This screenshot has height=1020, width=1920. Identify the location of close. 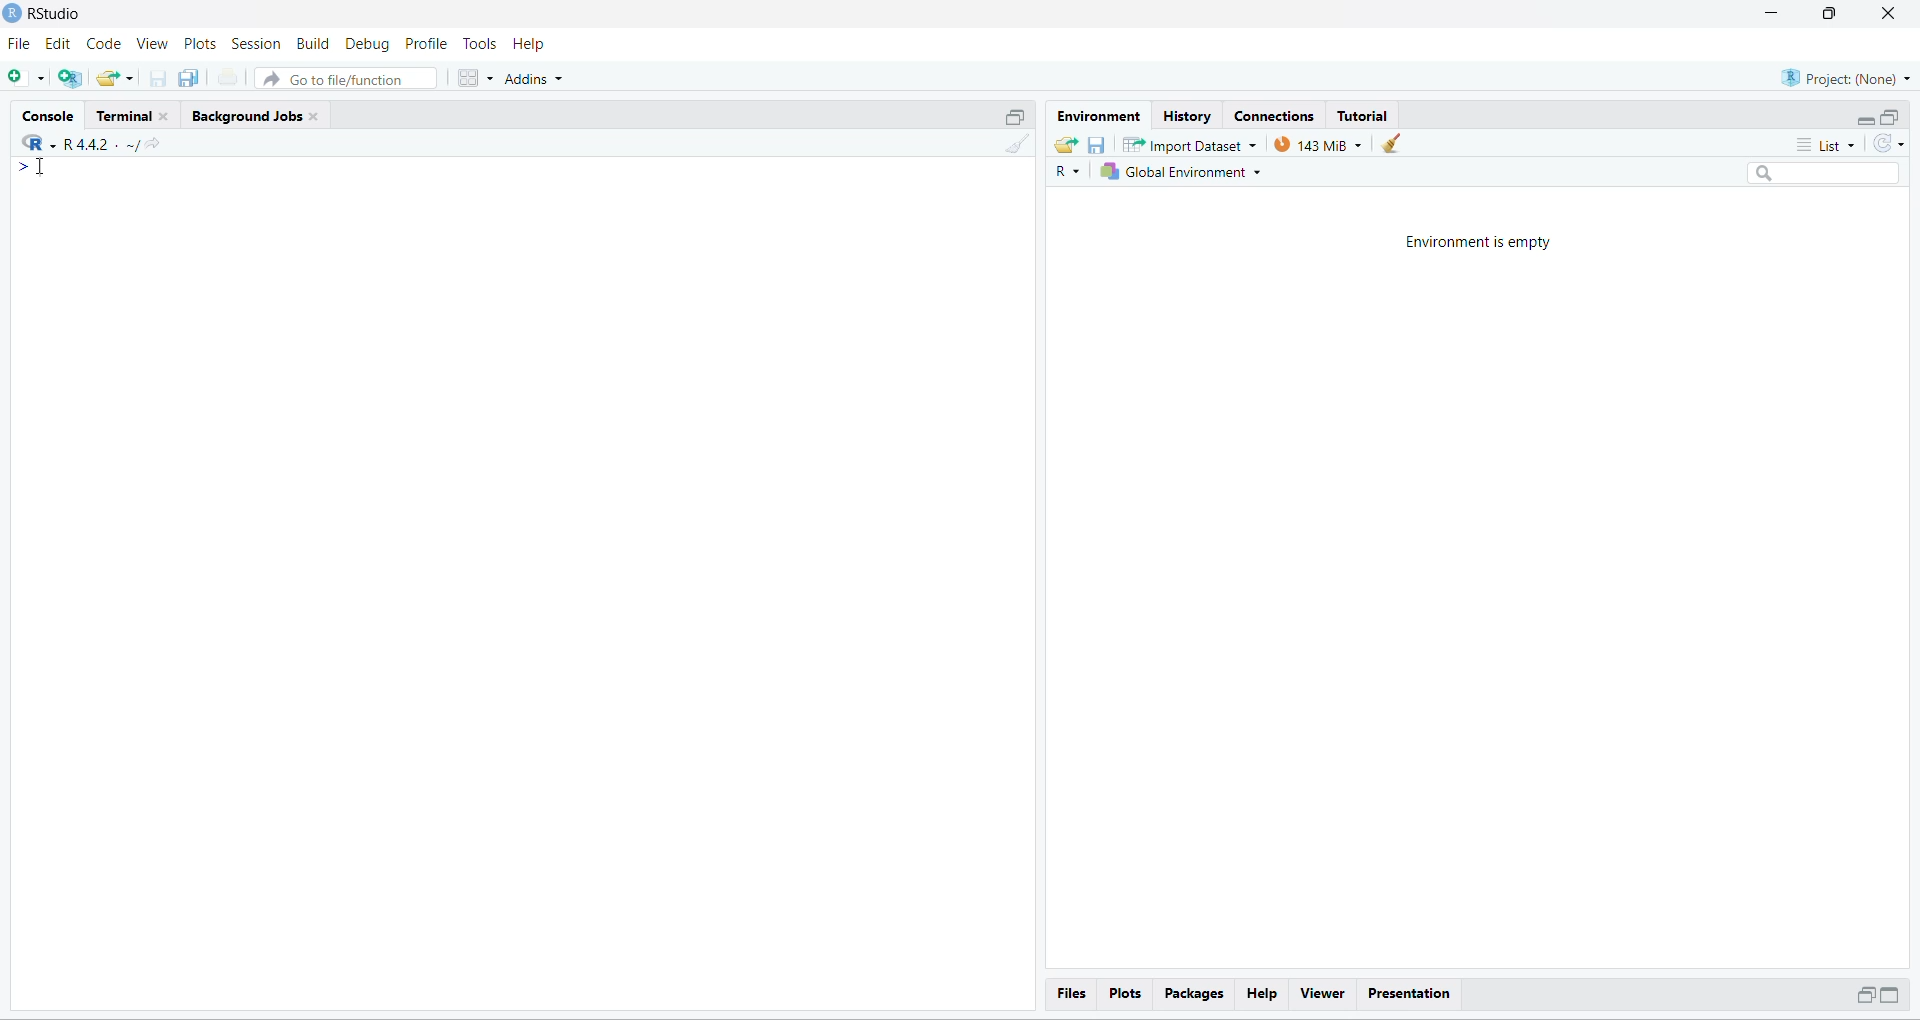
(1889, 13).